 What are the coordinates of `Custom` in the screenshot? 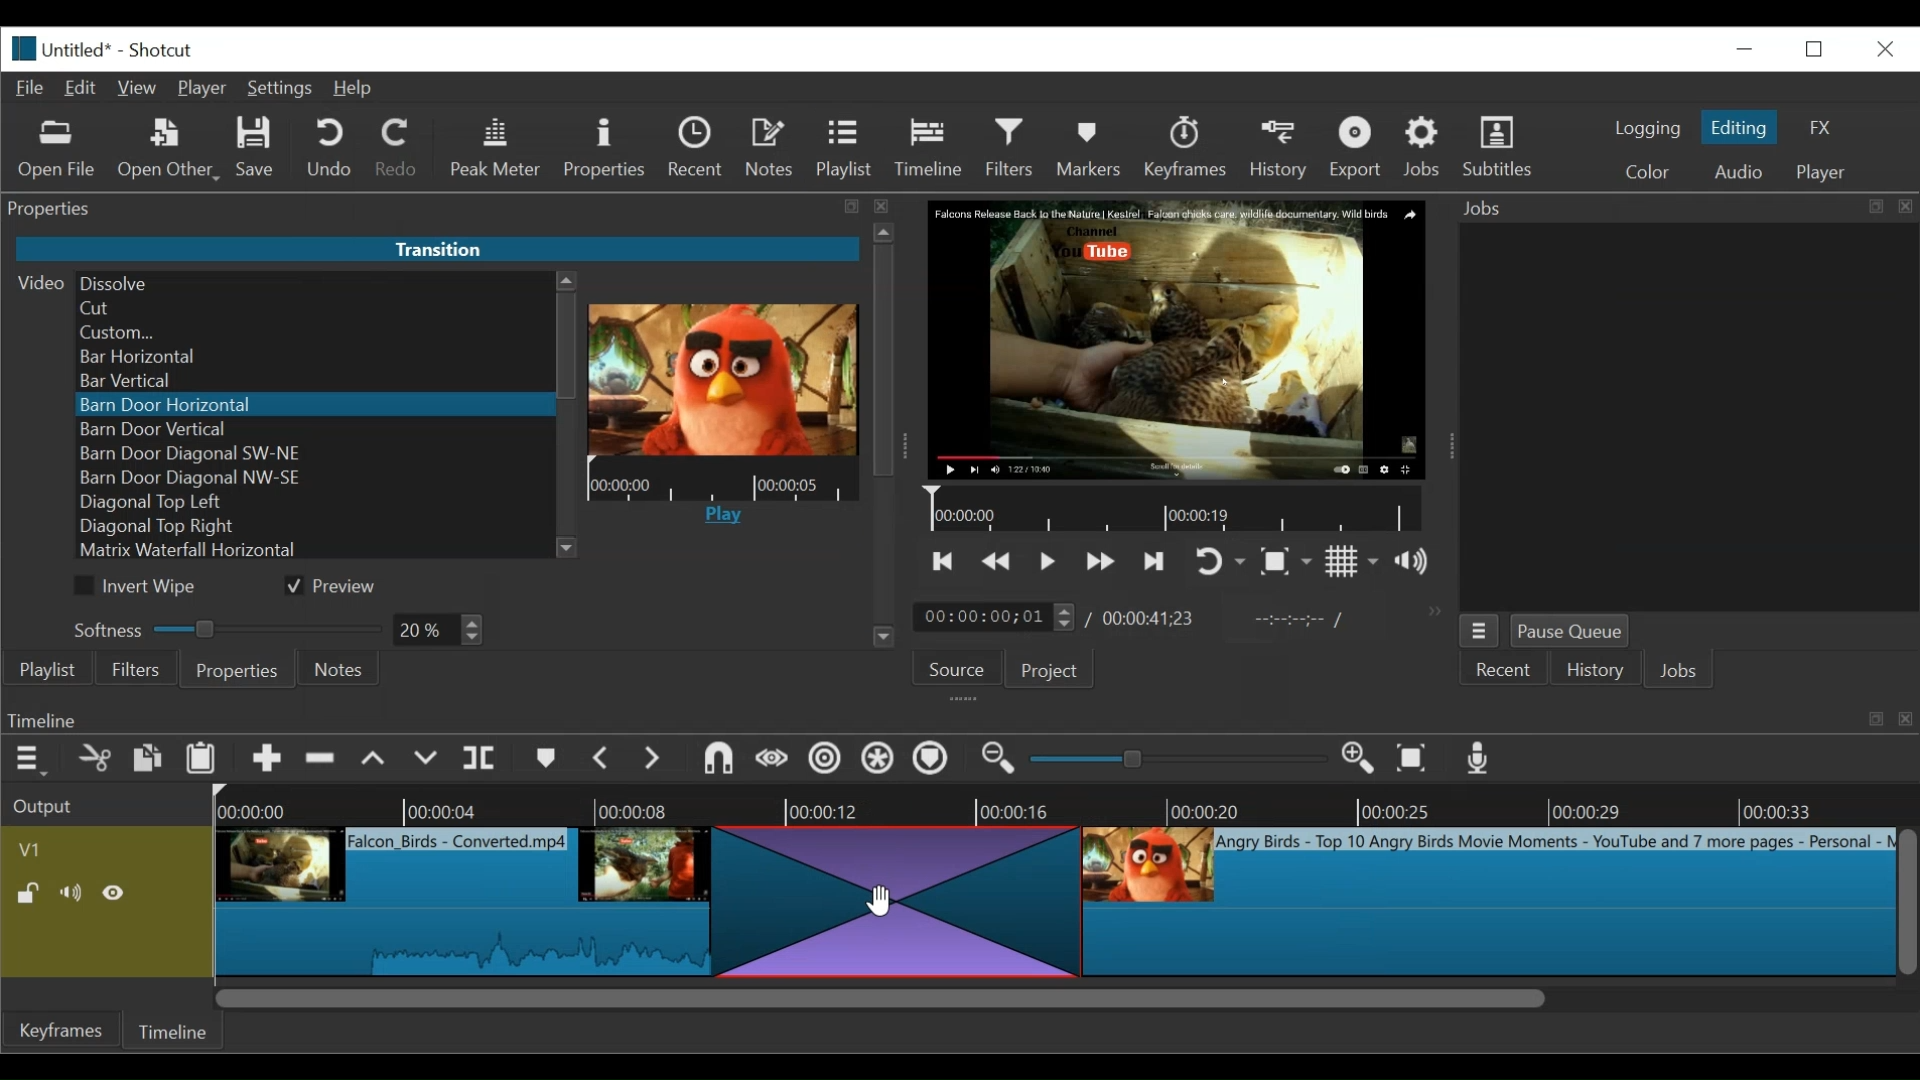 It's located at (310, 333).